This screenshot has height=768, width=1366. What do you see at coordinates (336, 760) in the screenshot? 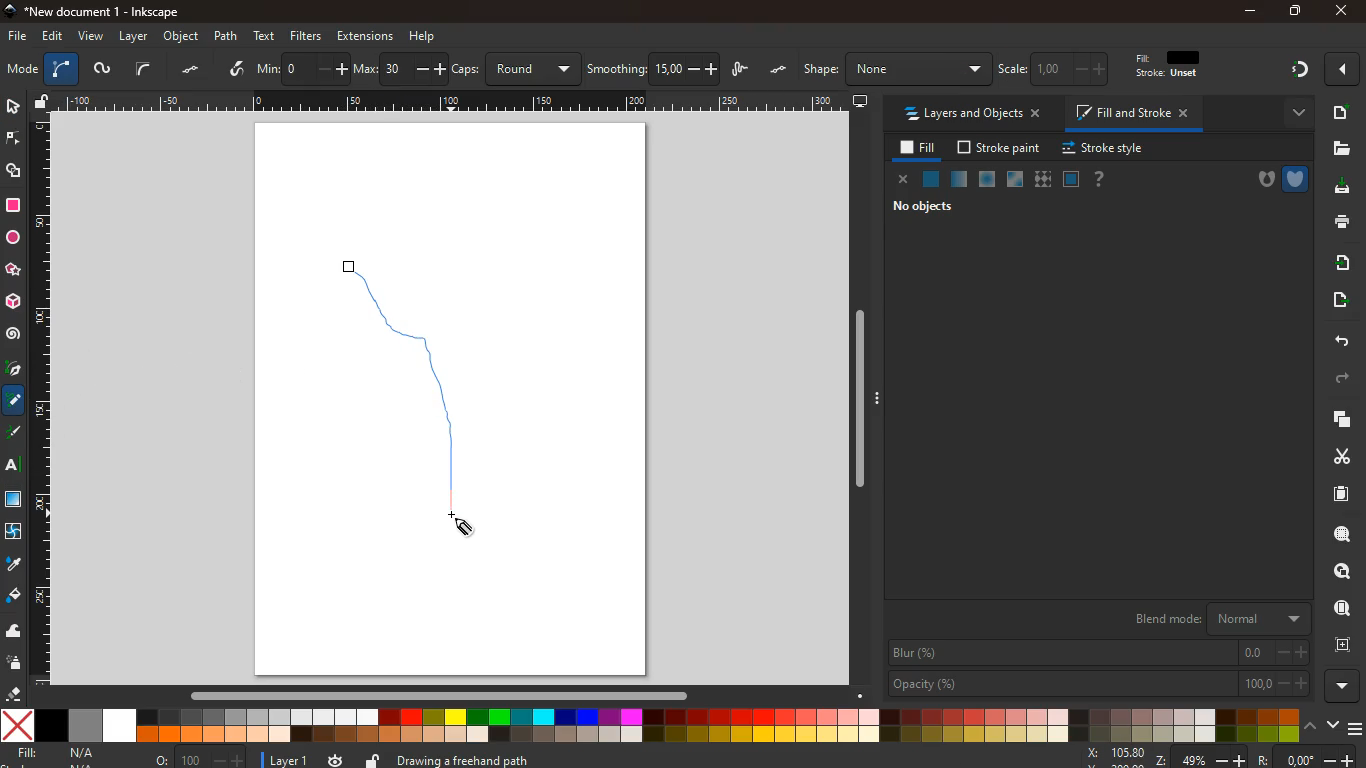
I see `time` at bounding box center [336, 760].